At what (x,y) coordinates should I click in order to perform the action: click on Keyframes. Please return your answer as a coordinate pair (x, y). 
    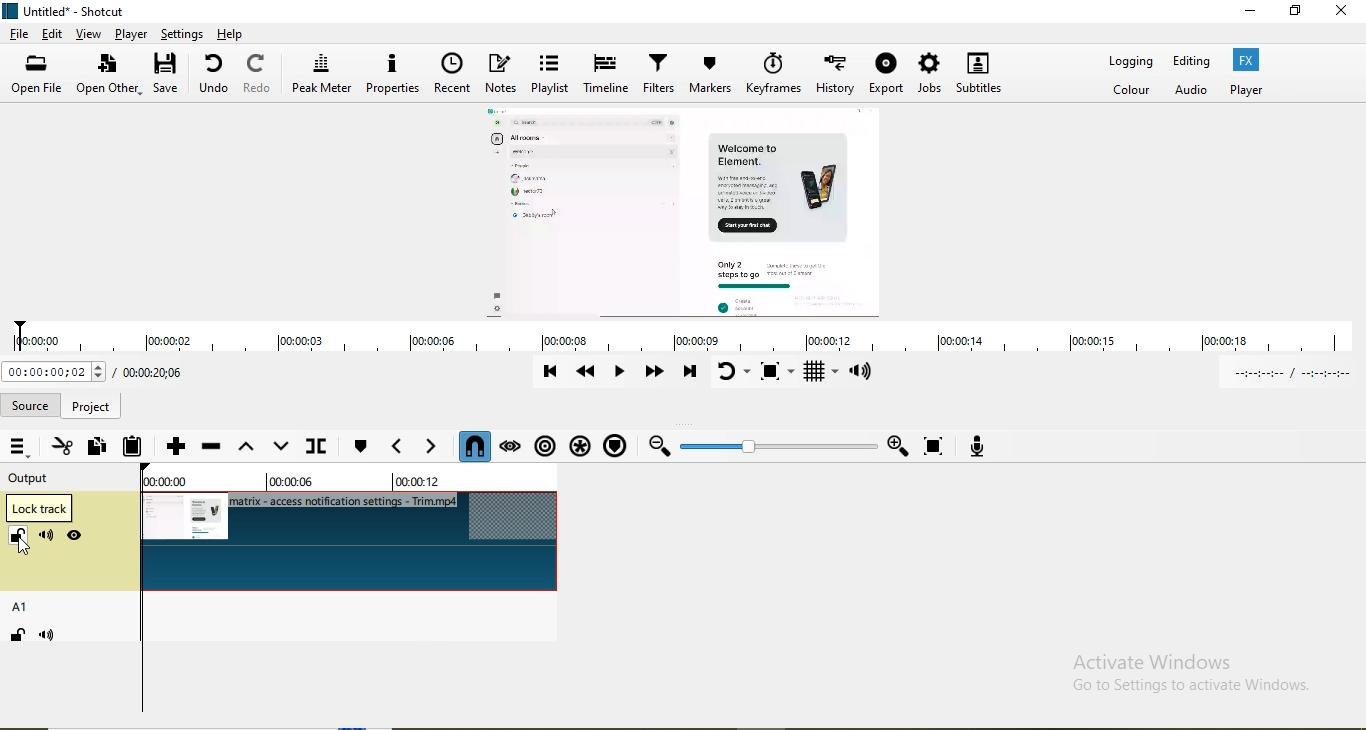
    Looking at the image, I should click on (776, 74).